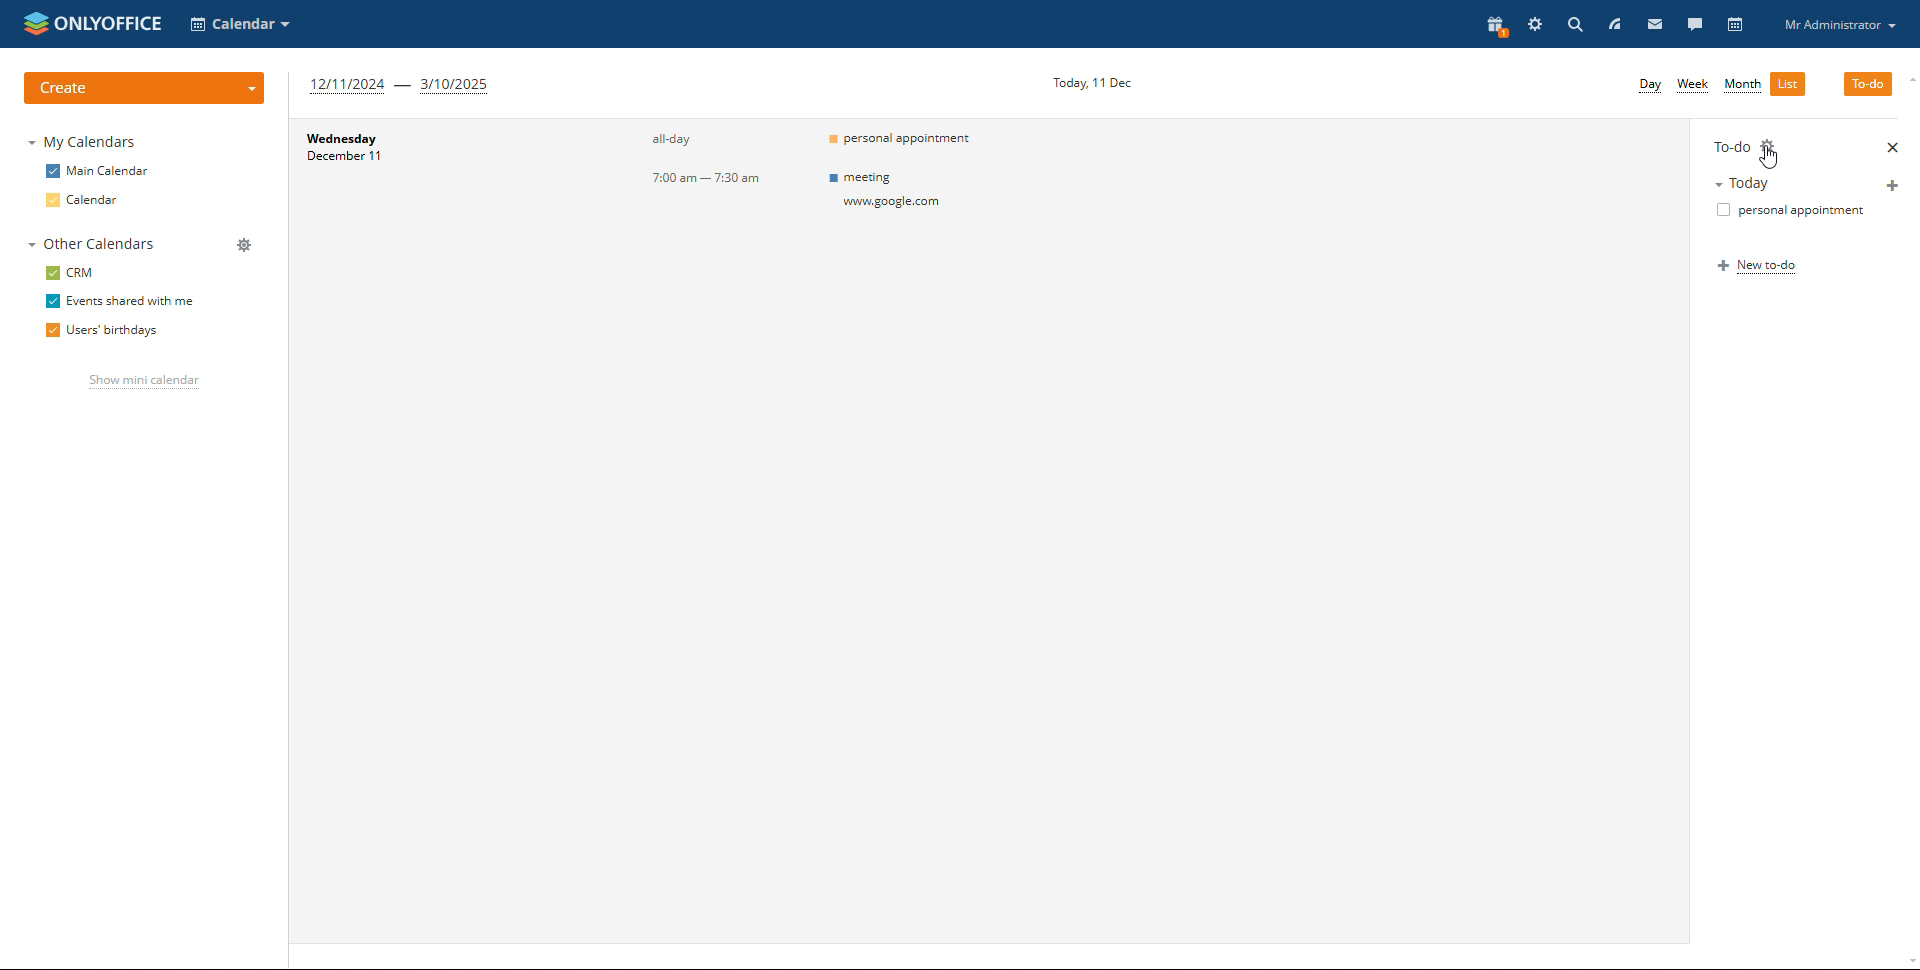 The width and height of the screenshot is (1920, 970). Describe the element at coordinates (1776, 183) in the screenshot. I see `today` at that location.